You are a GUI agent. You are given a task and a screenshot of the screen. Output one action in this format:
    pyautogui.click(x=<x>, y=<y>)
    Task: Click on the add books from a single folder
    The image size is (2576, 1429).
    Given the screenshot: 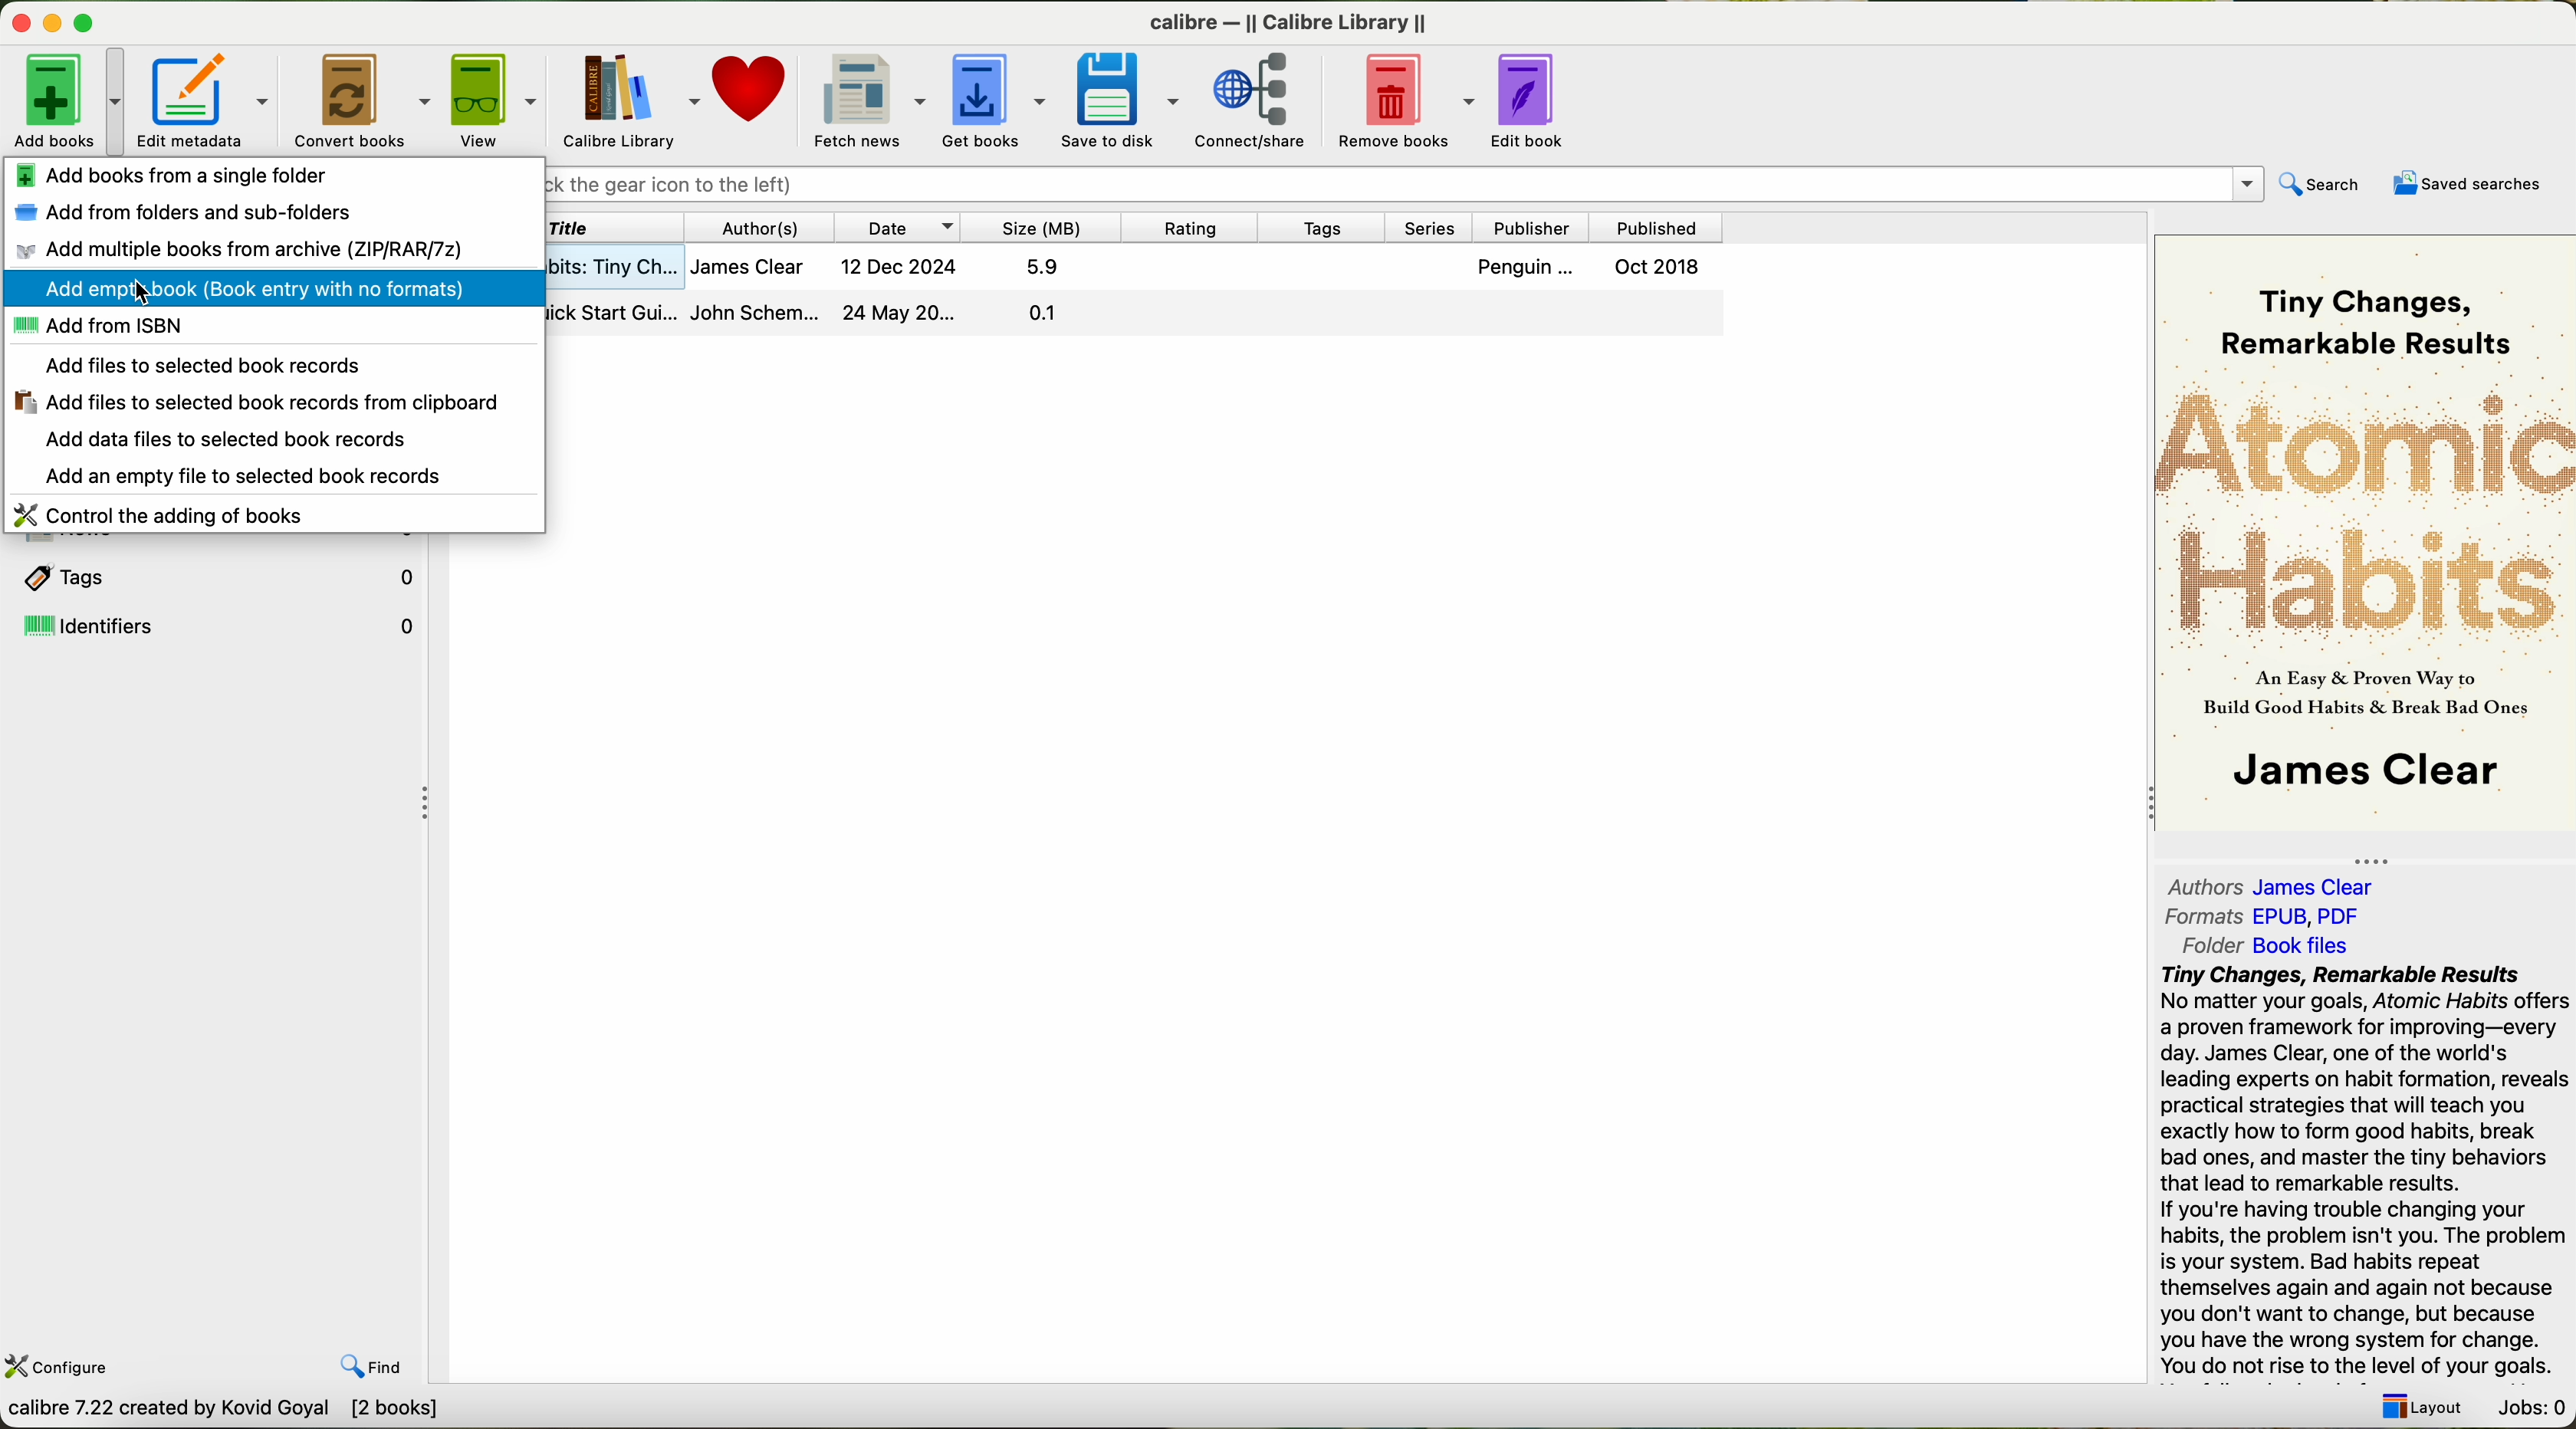 What is the action you would take?
    pyautogui.click(x=171, y=175)
    